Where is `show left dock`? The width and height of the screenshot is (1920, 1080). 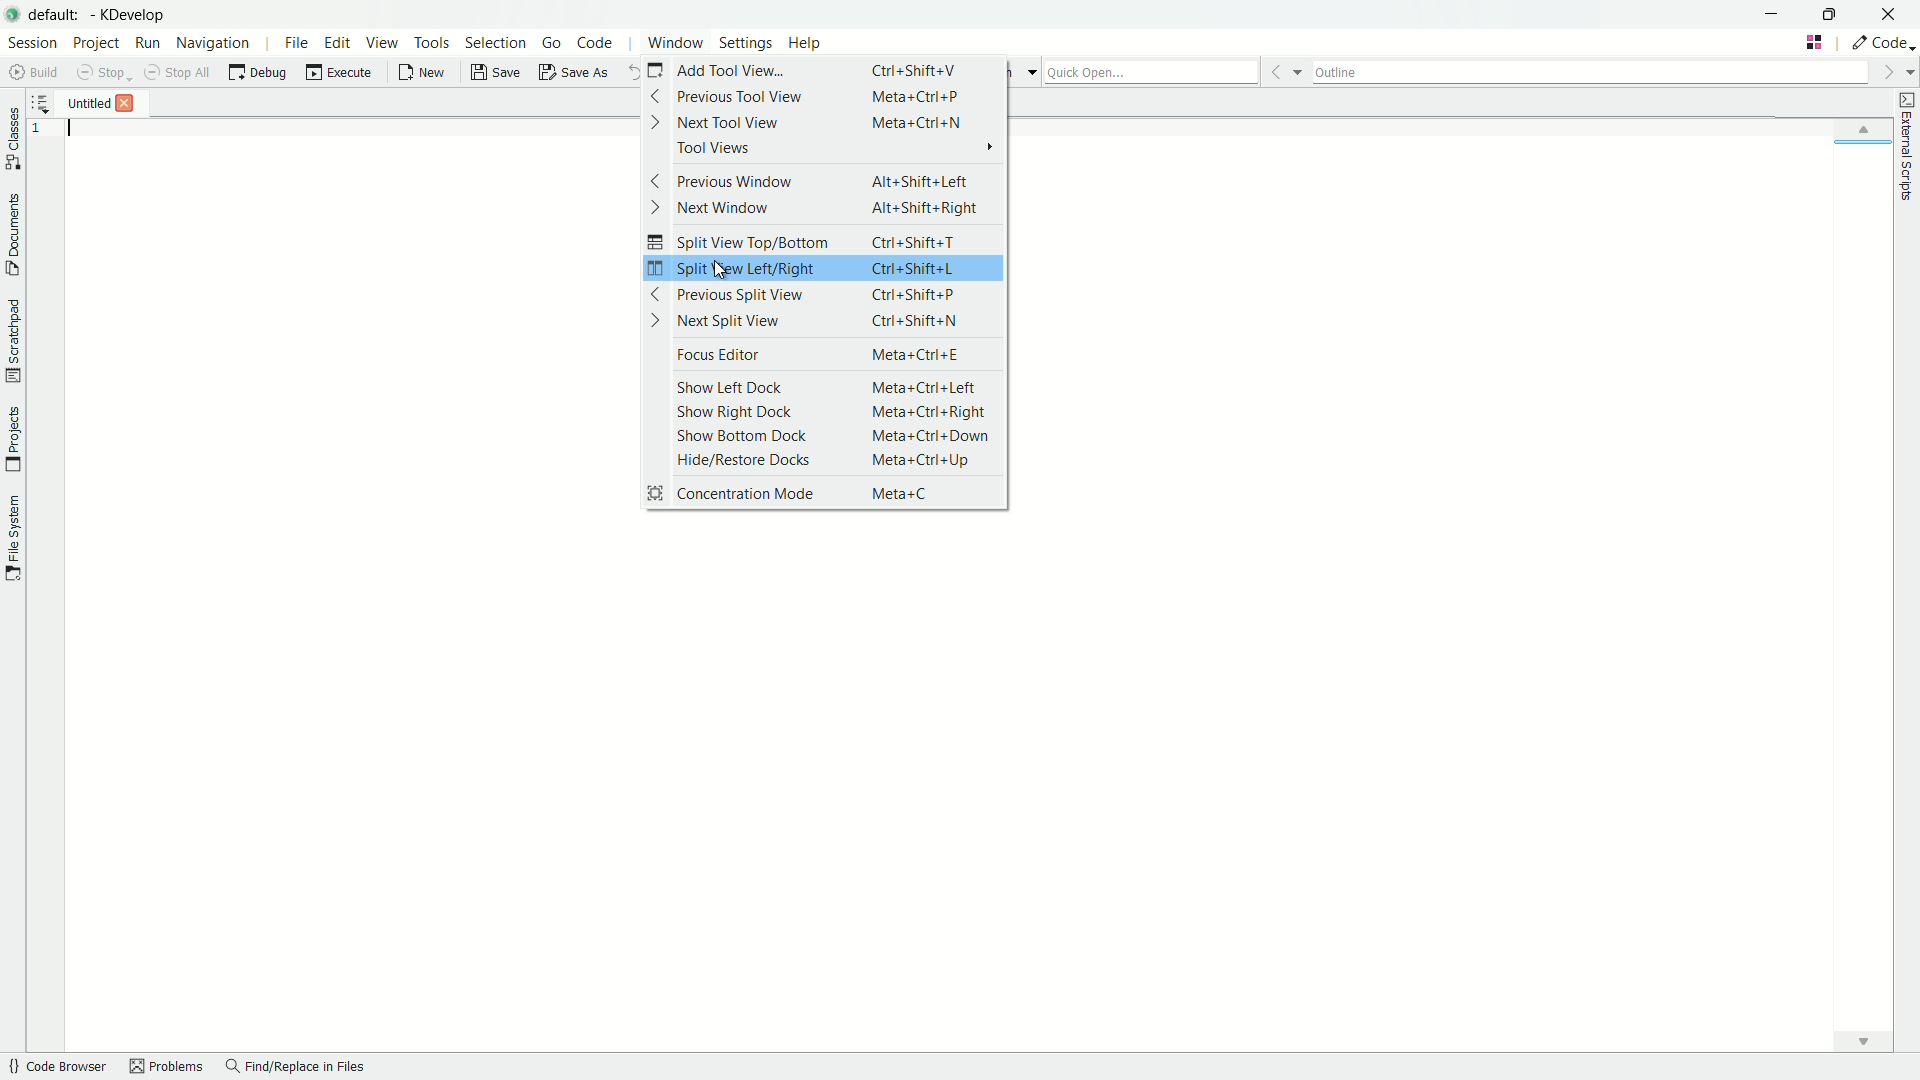 show left dock is located at coordinates (757, 386).